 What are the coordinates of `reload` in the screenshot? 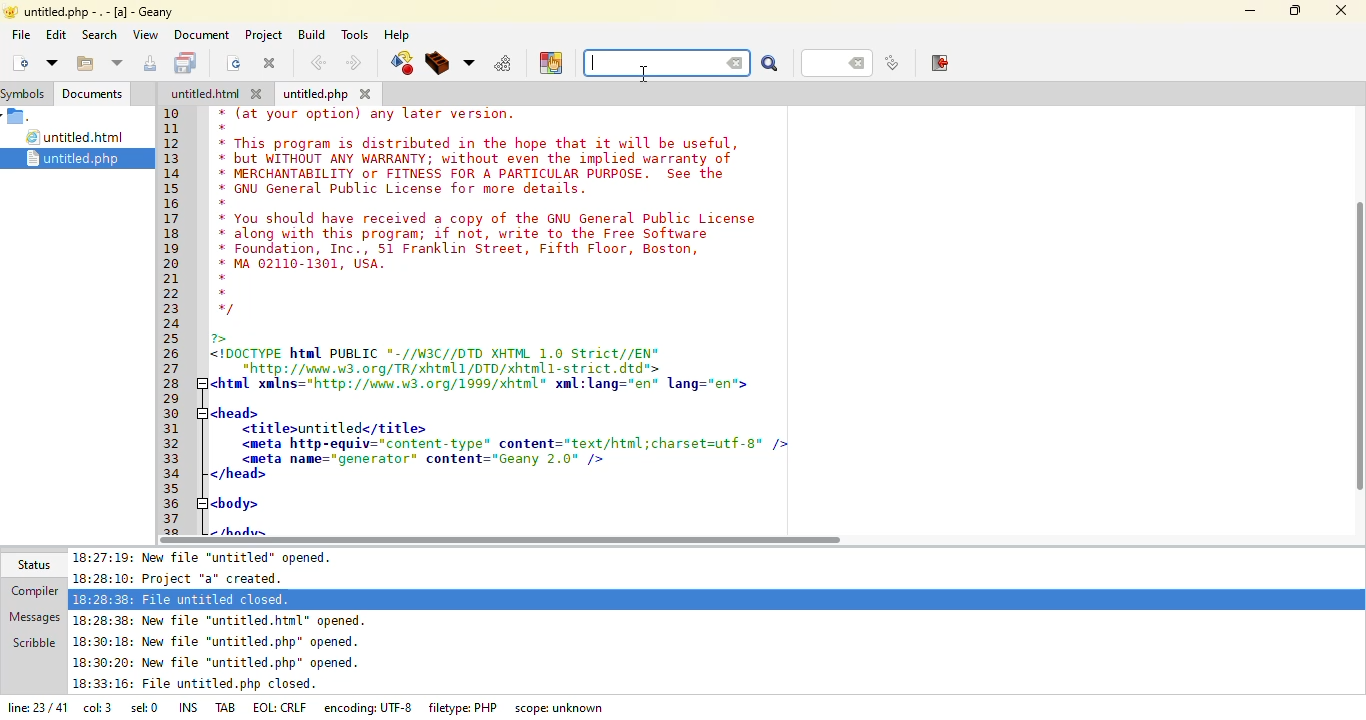 It's located at (234, 63).